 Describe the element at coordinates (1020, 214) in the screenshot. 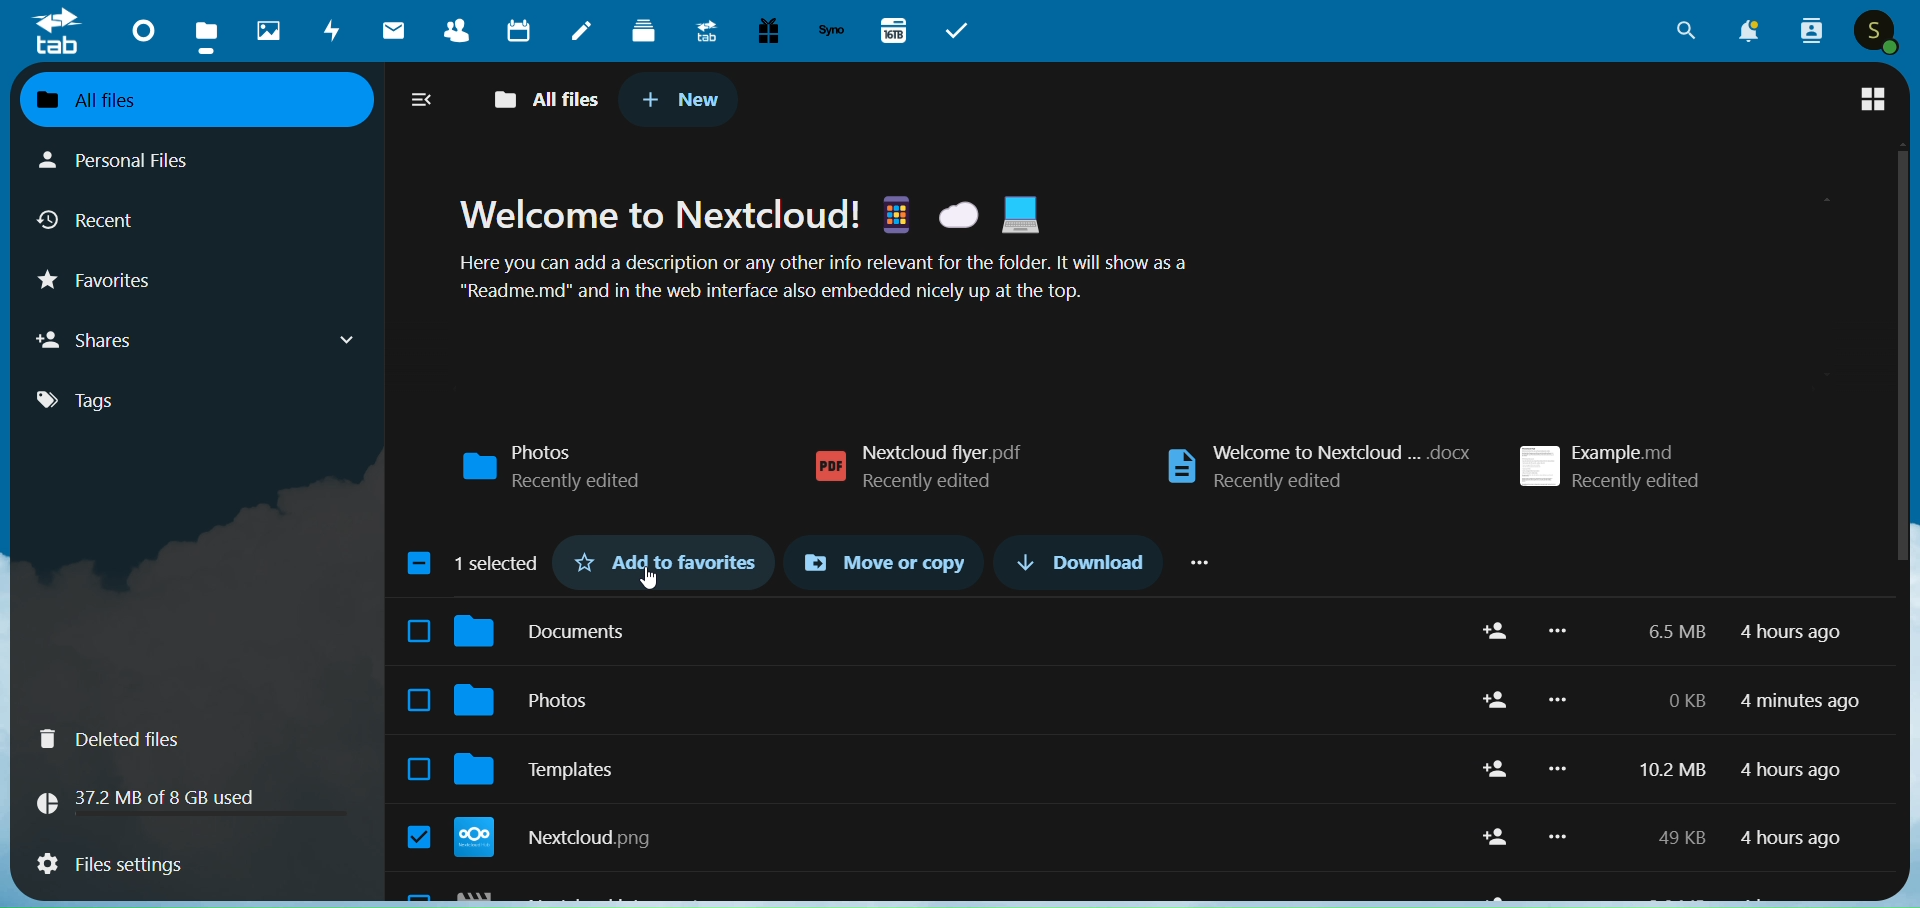

I see `Laptop emoji` at that location.